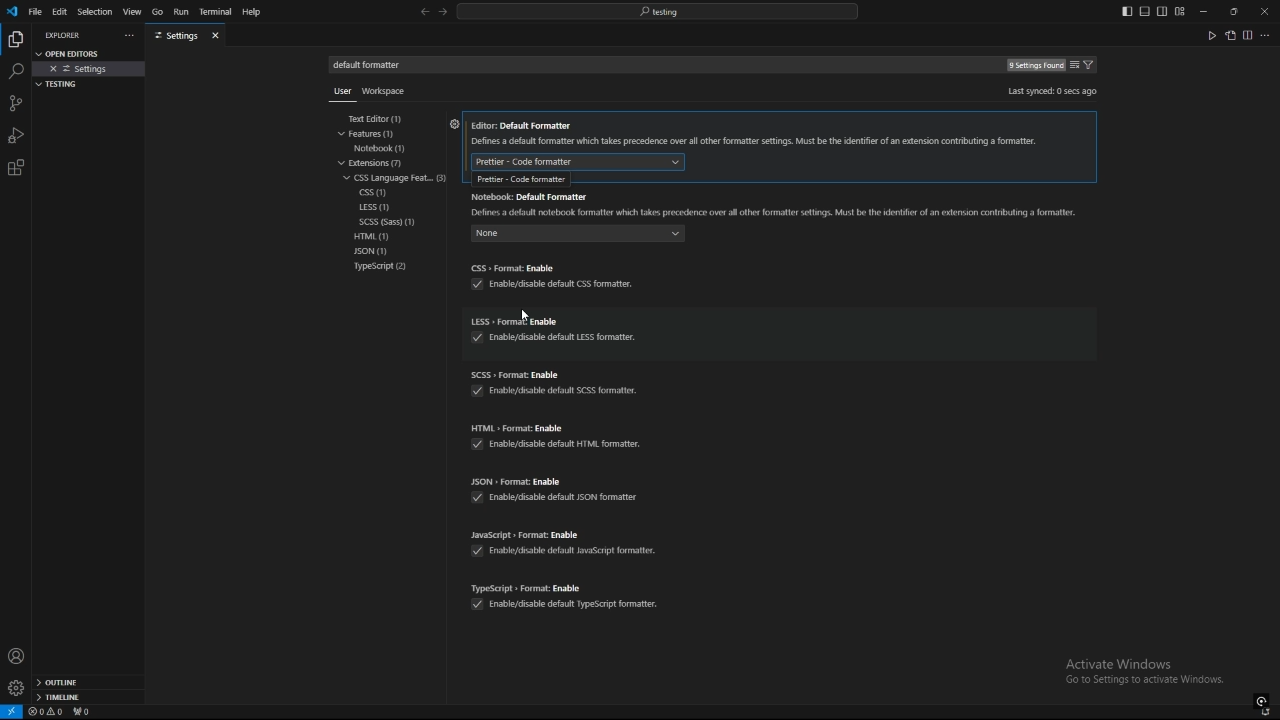 The width and height of the screenshot is (1280, 720). I want to click on terminal, so click(216, 13).